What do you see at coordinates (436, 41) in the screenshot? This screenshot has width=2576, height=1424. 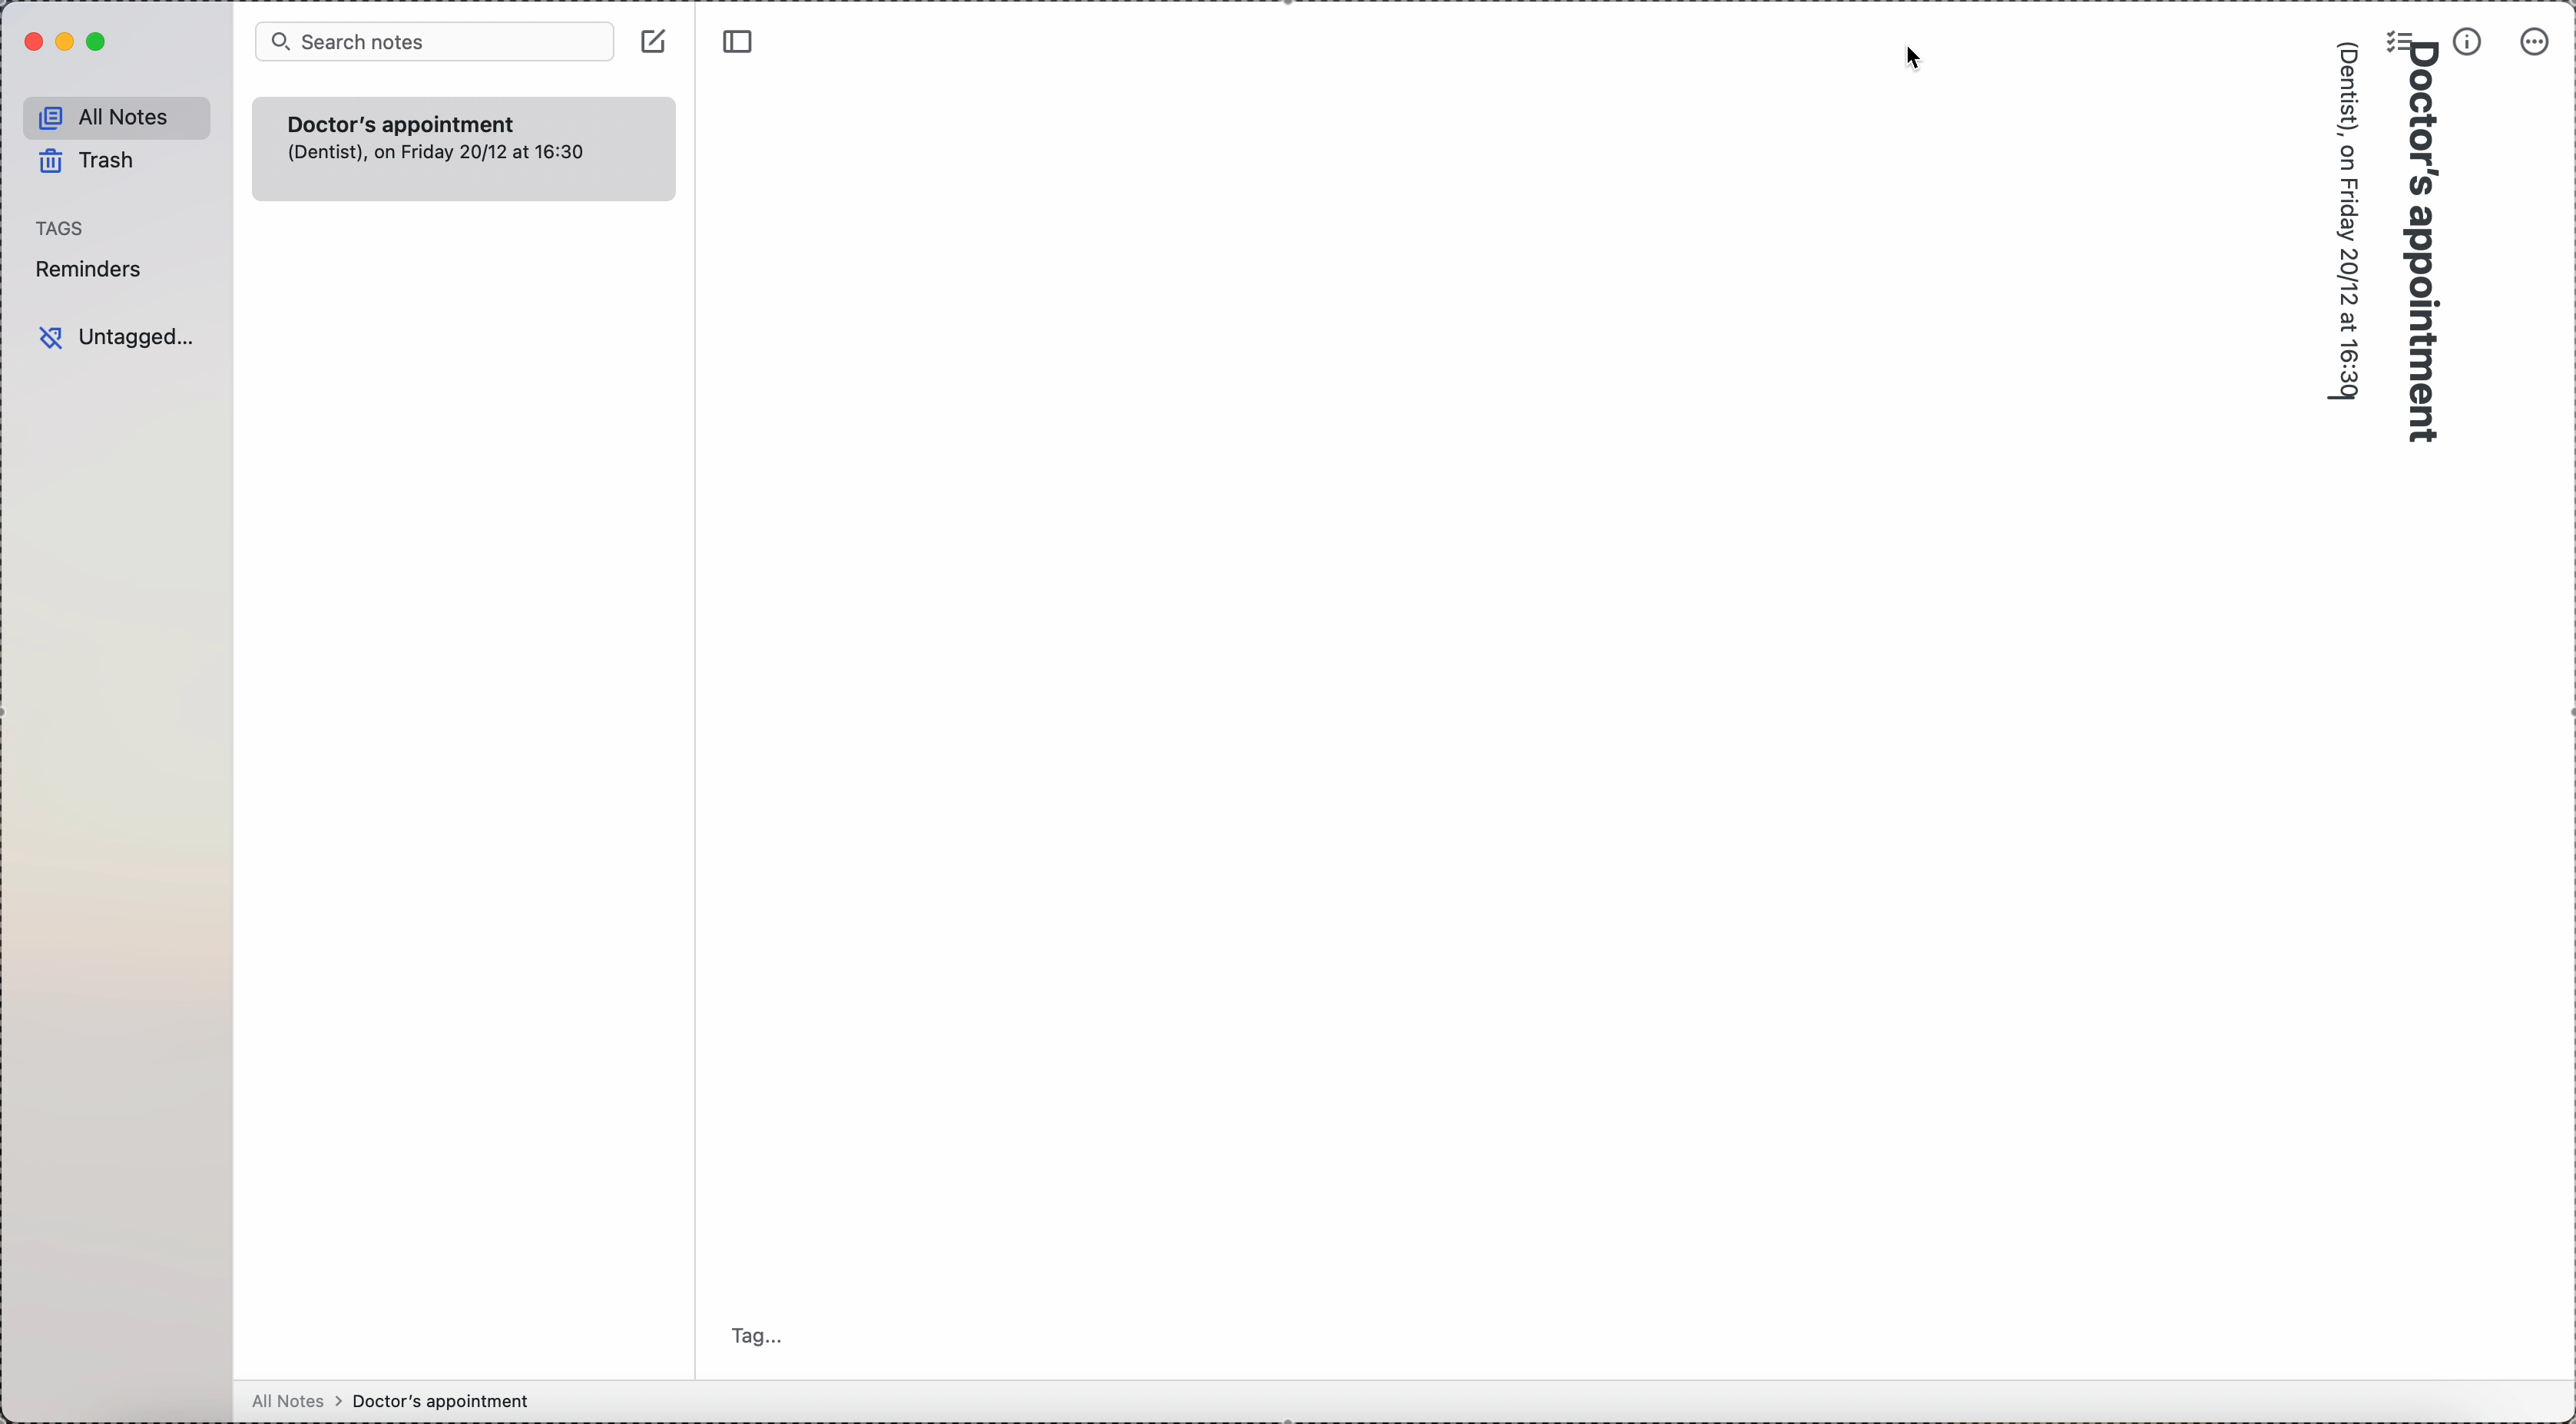 I see `search notes` at bounding box center [436, 41].